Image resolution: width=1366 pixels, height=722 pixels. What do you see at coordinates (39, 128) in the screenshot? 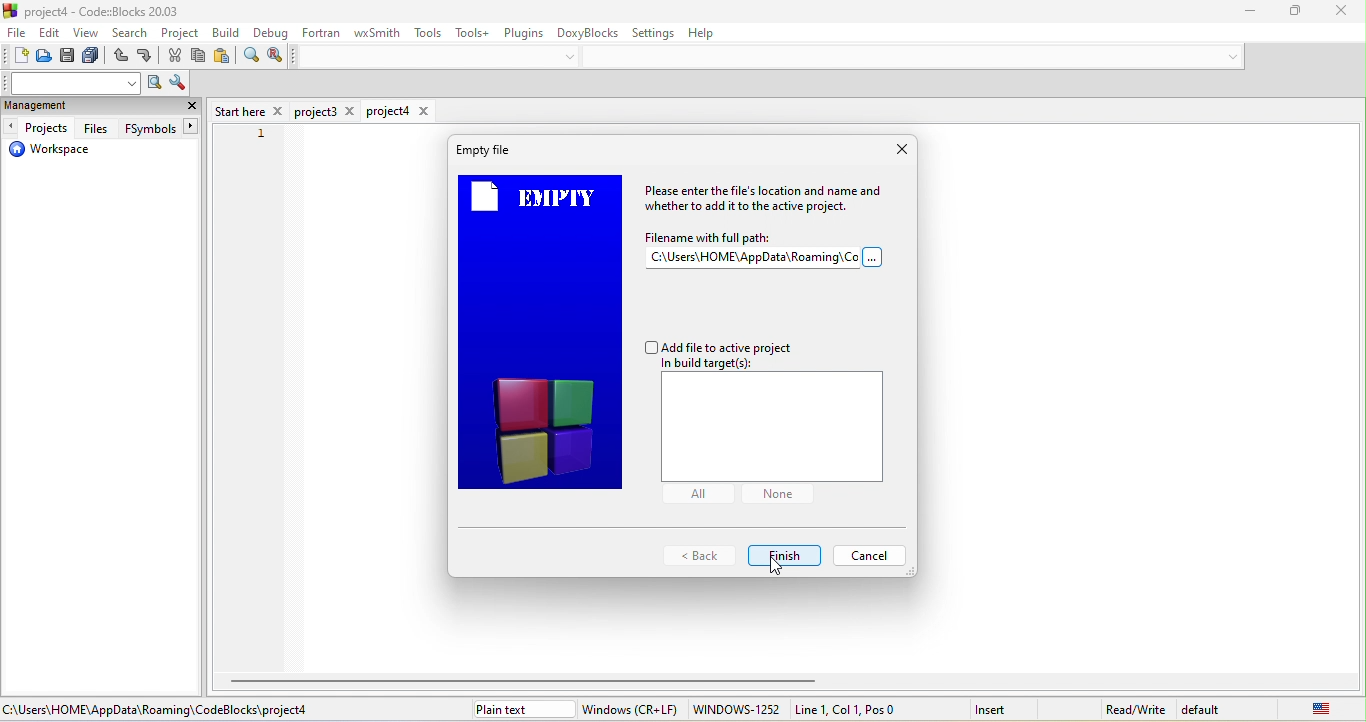
I see `projects` at bounding box center [39, 128].